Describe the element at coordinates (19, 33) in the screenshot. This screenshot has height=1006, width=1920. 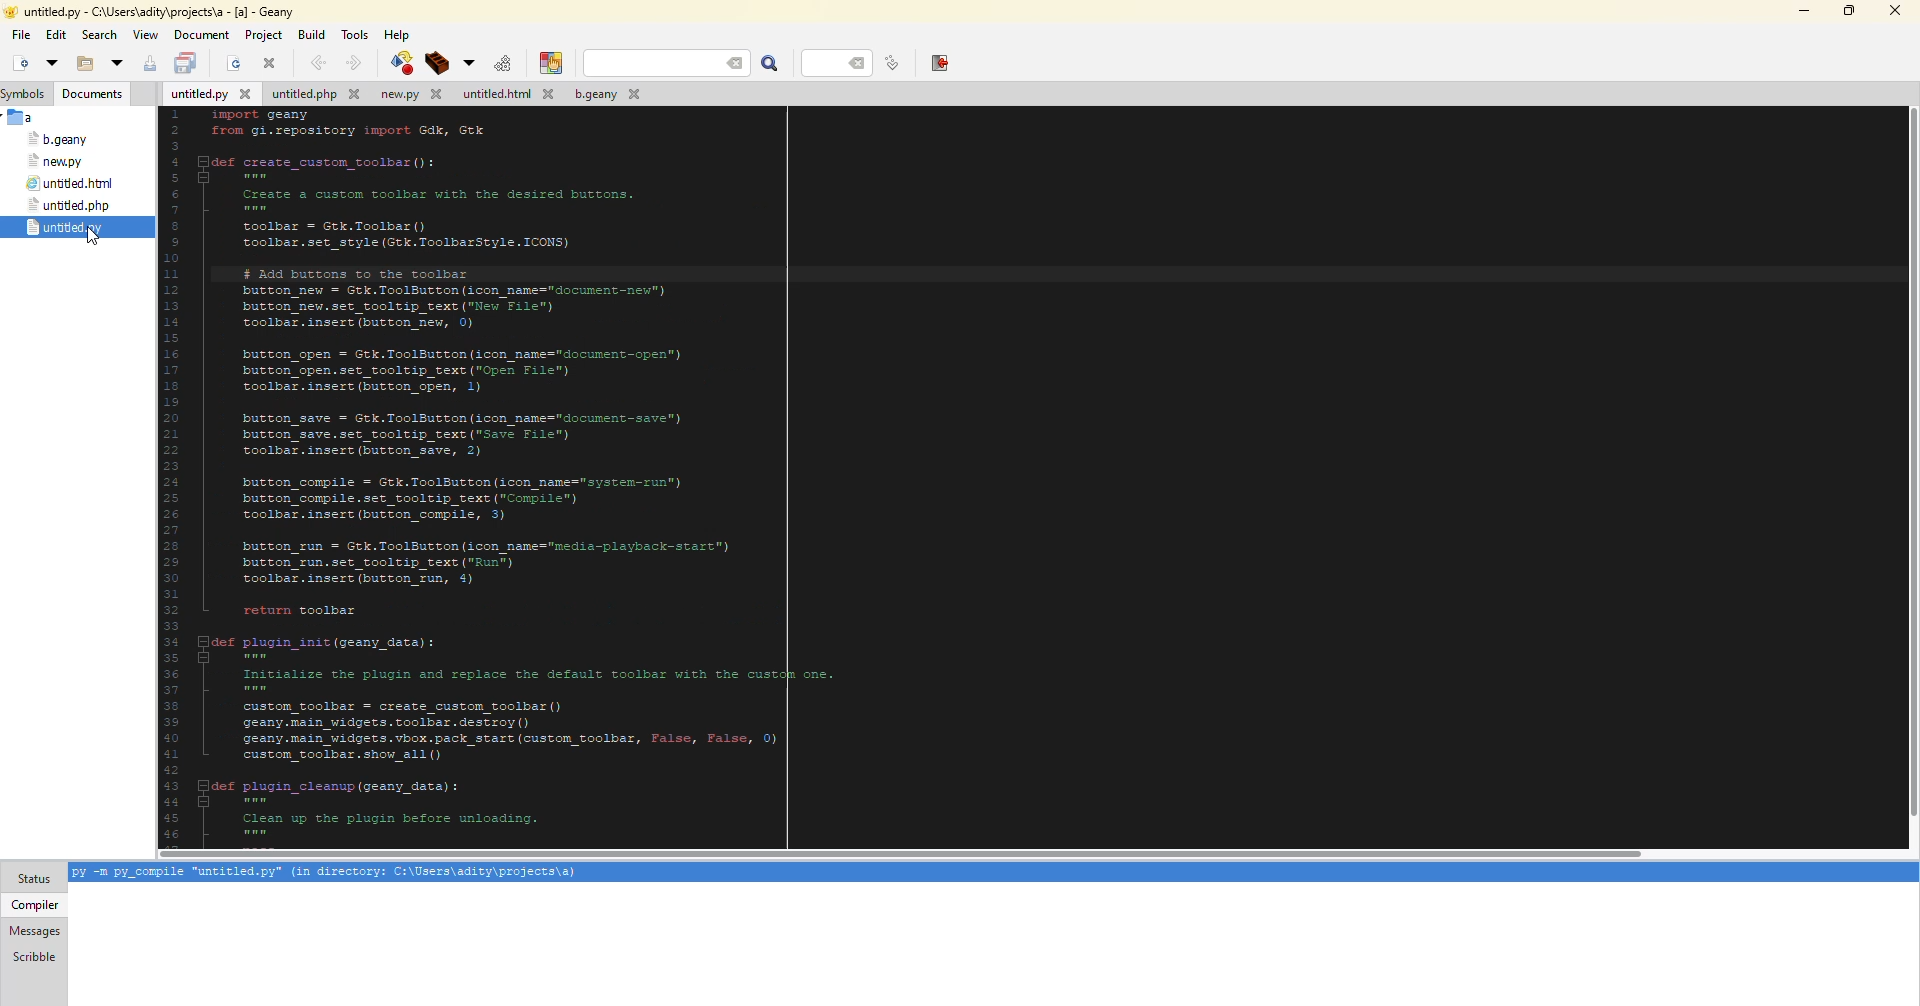
I see `file` at that location.